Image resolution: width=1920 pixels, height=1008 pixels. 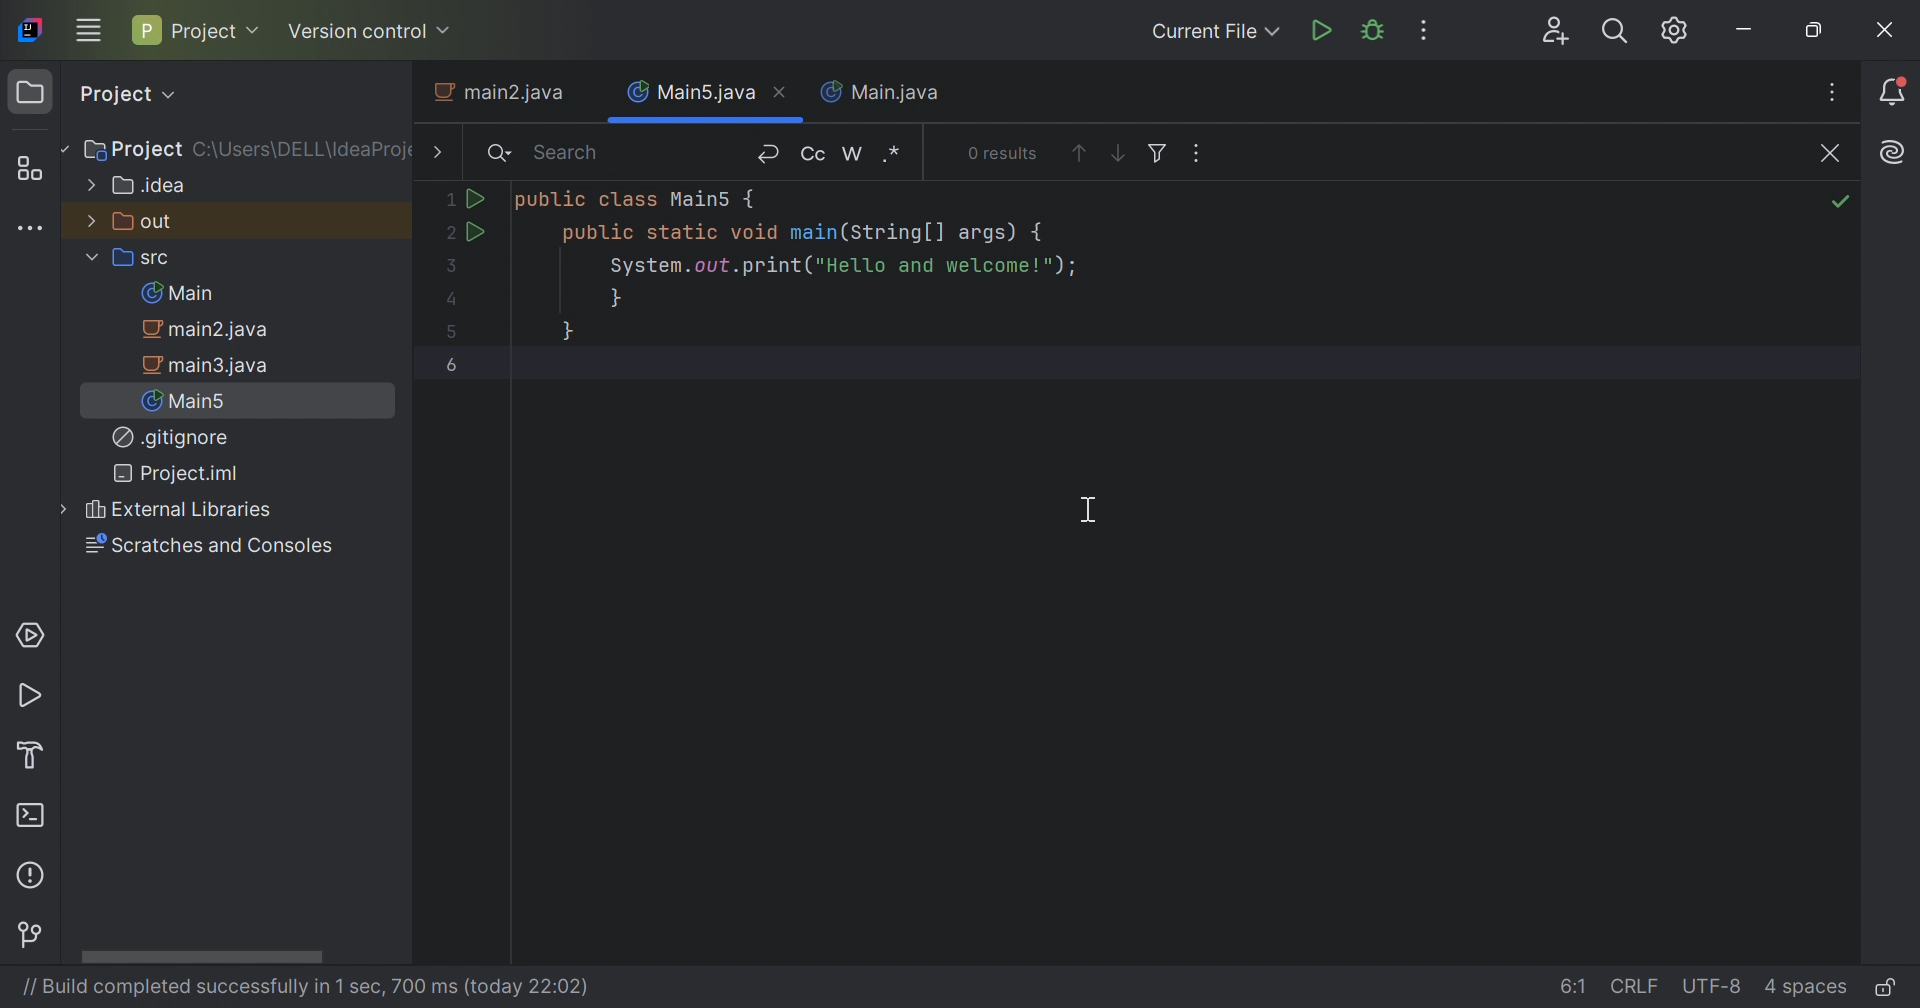 I want to click on Structure, so click(x=34, y=170).